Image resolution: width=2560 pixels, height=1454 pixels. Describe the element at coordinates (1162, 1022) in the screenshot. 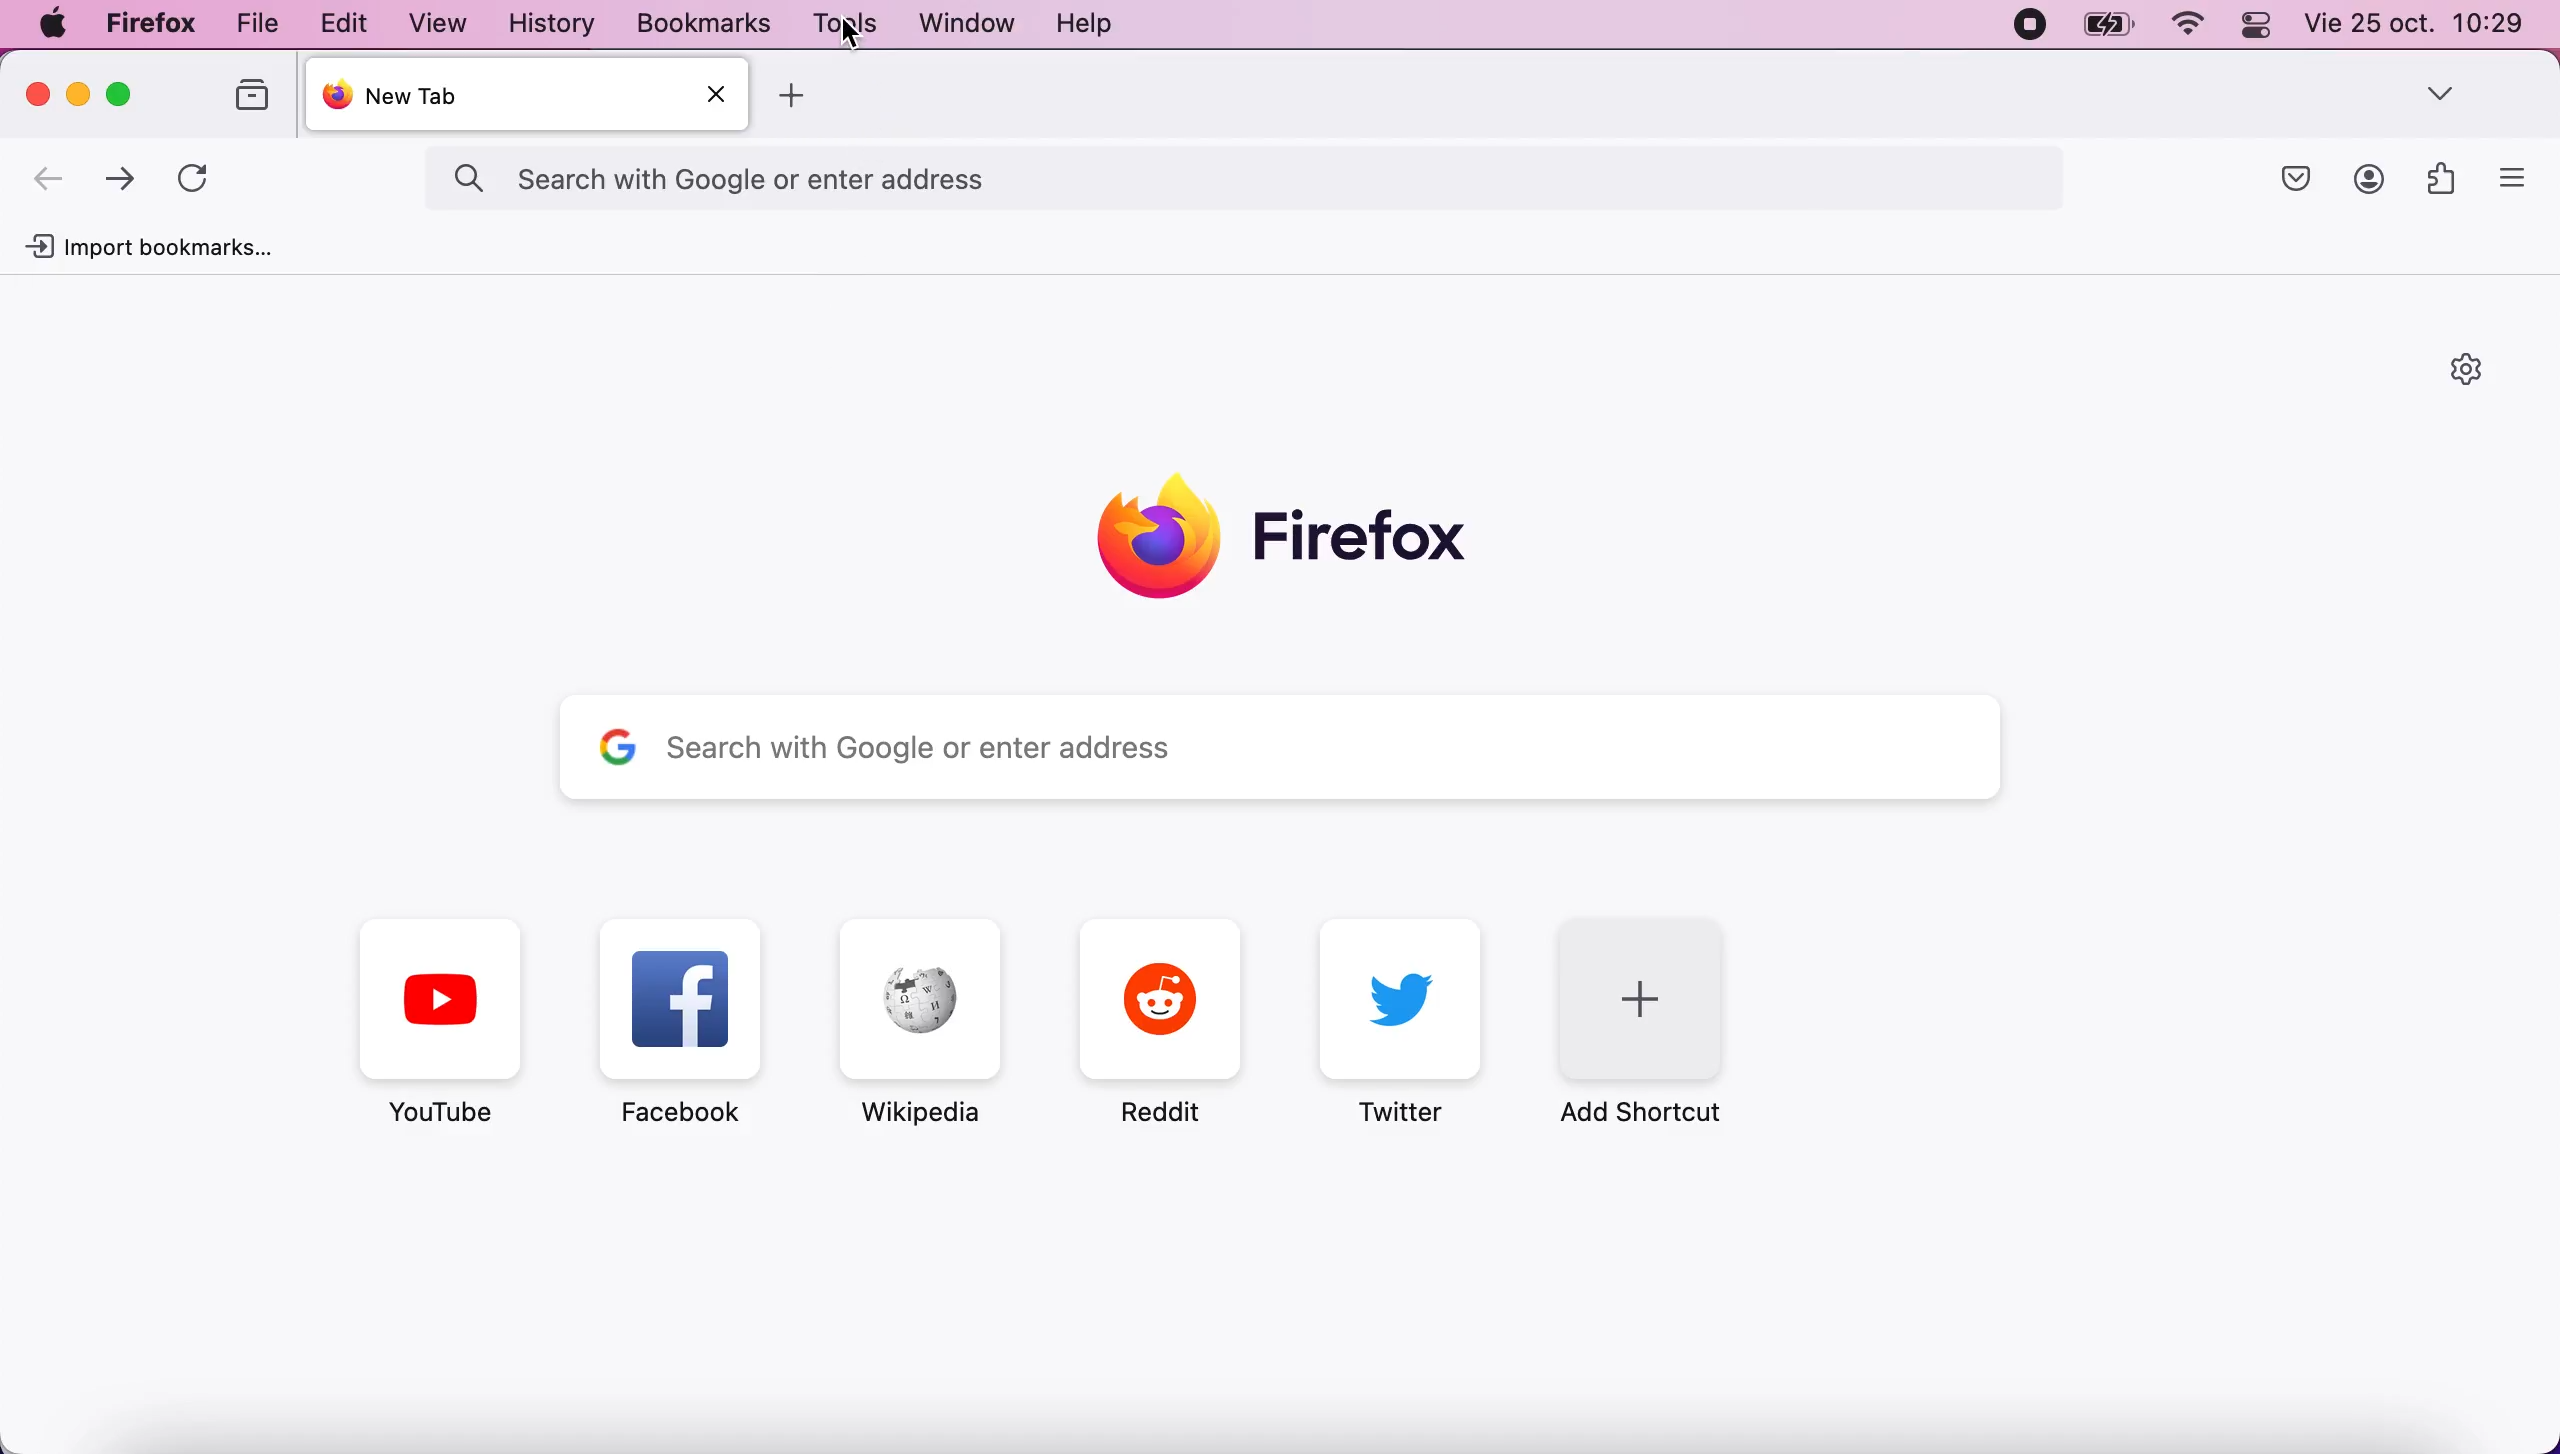

I see `Reddit` at that location.